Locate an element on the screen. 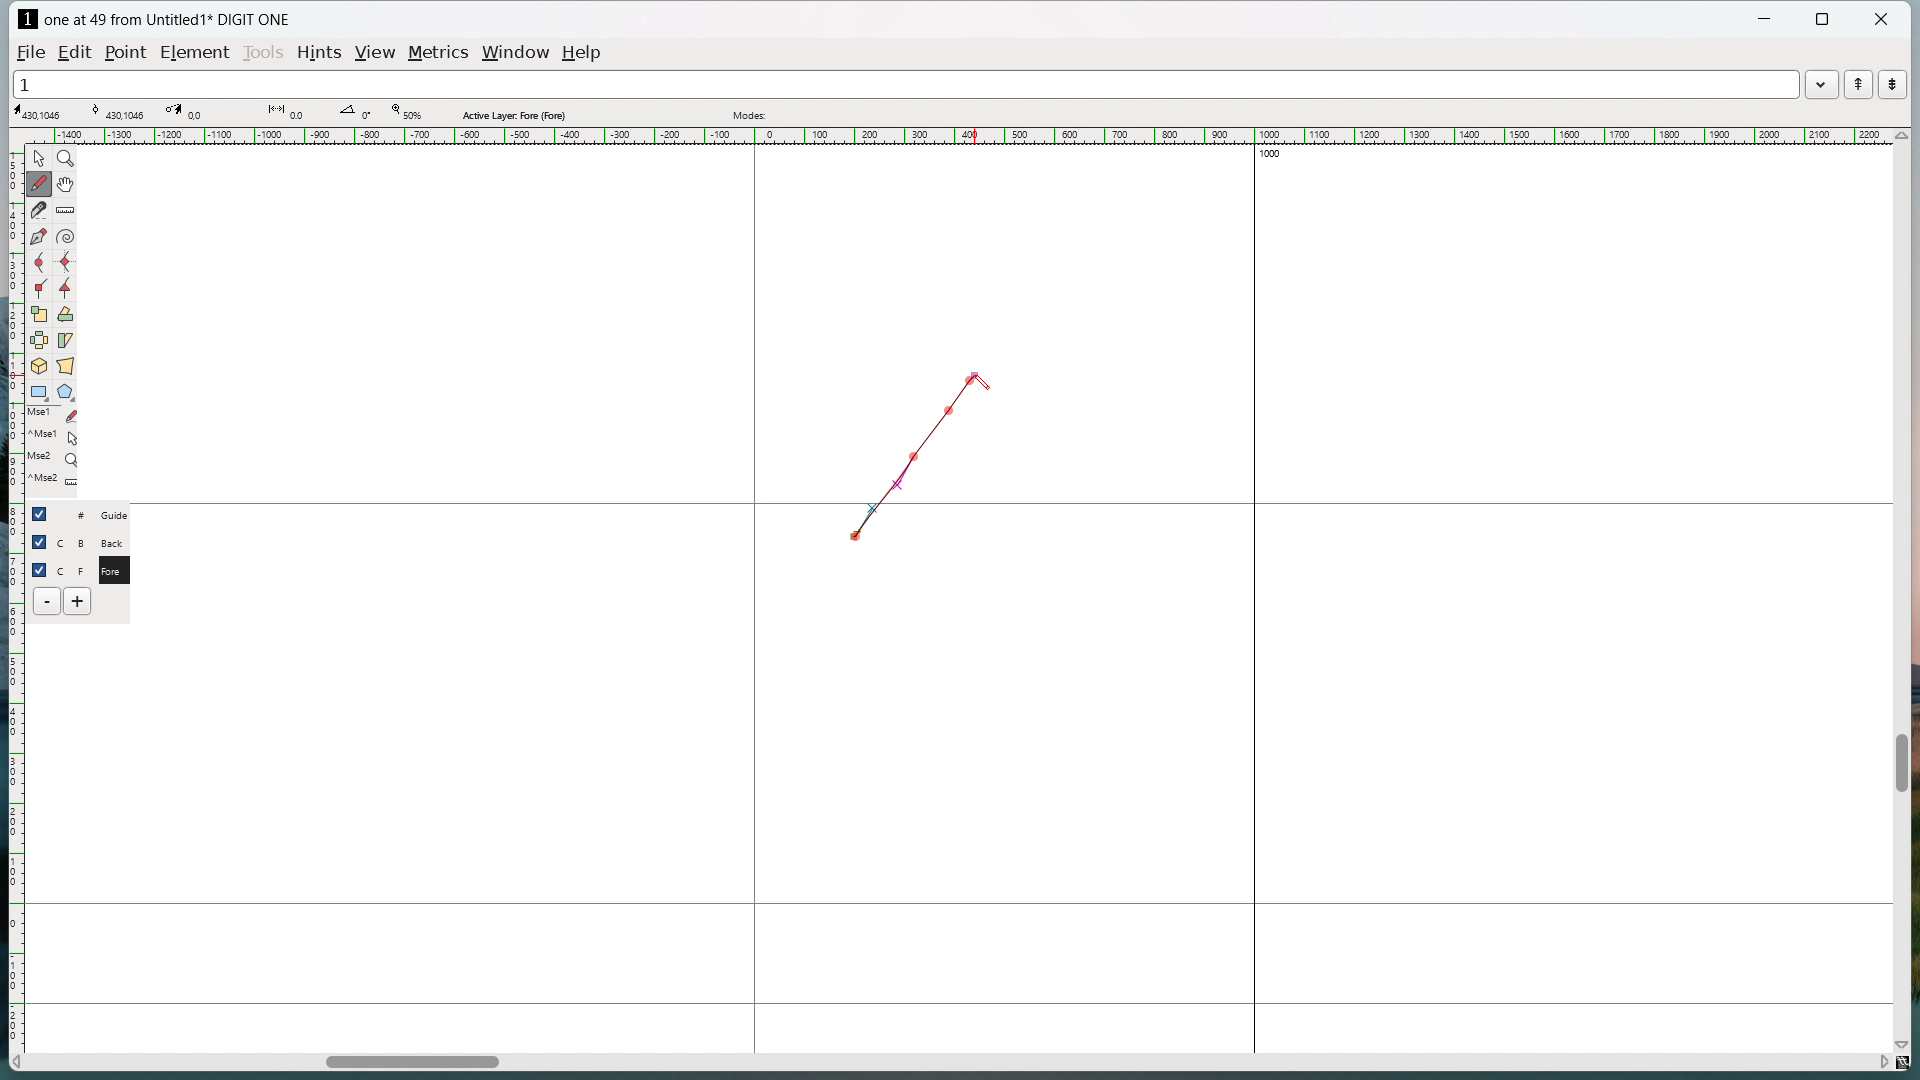 The width and height of the screenshot is (1920, 1080). close is located at coordinates (1881, 19).